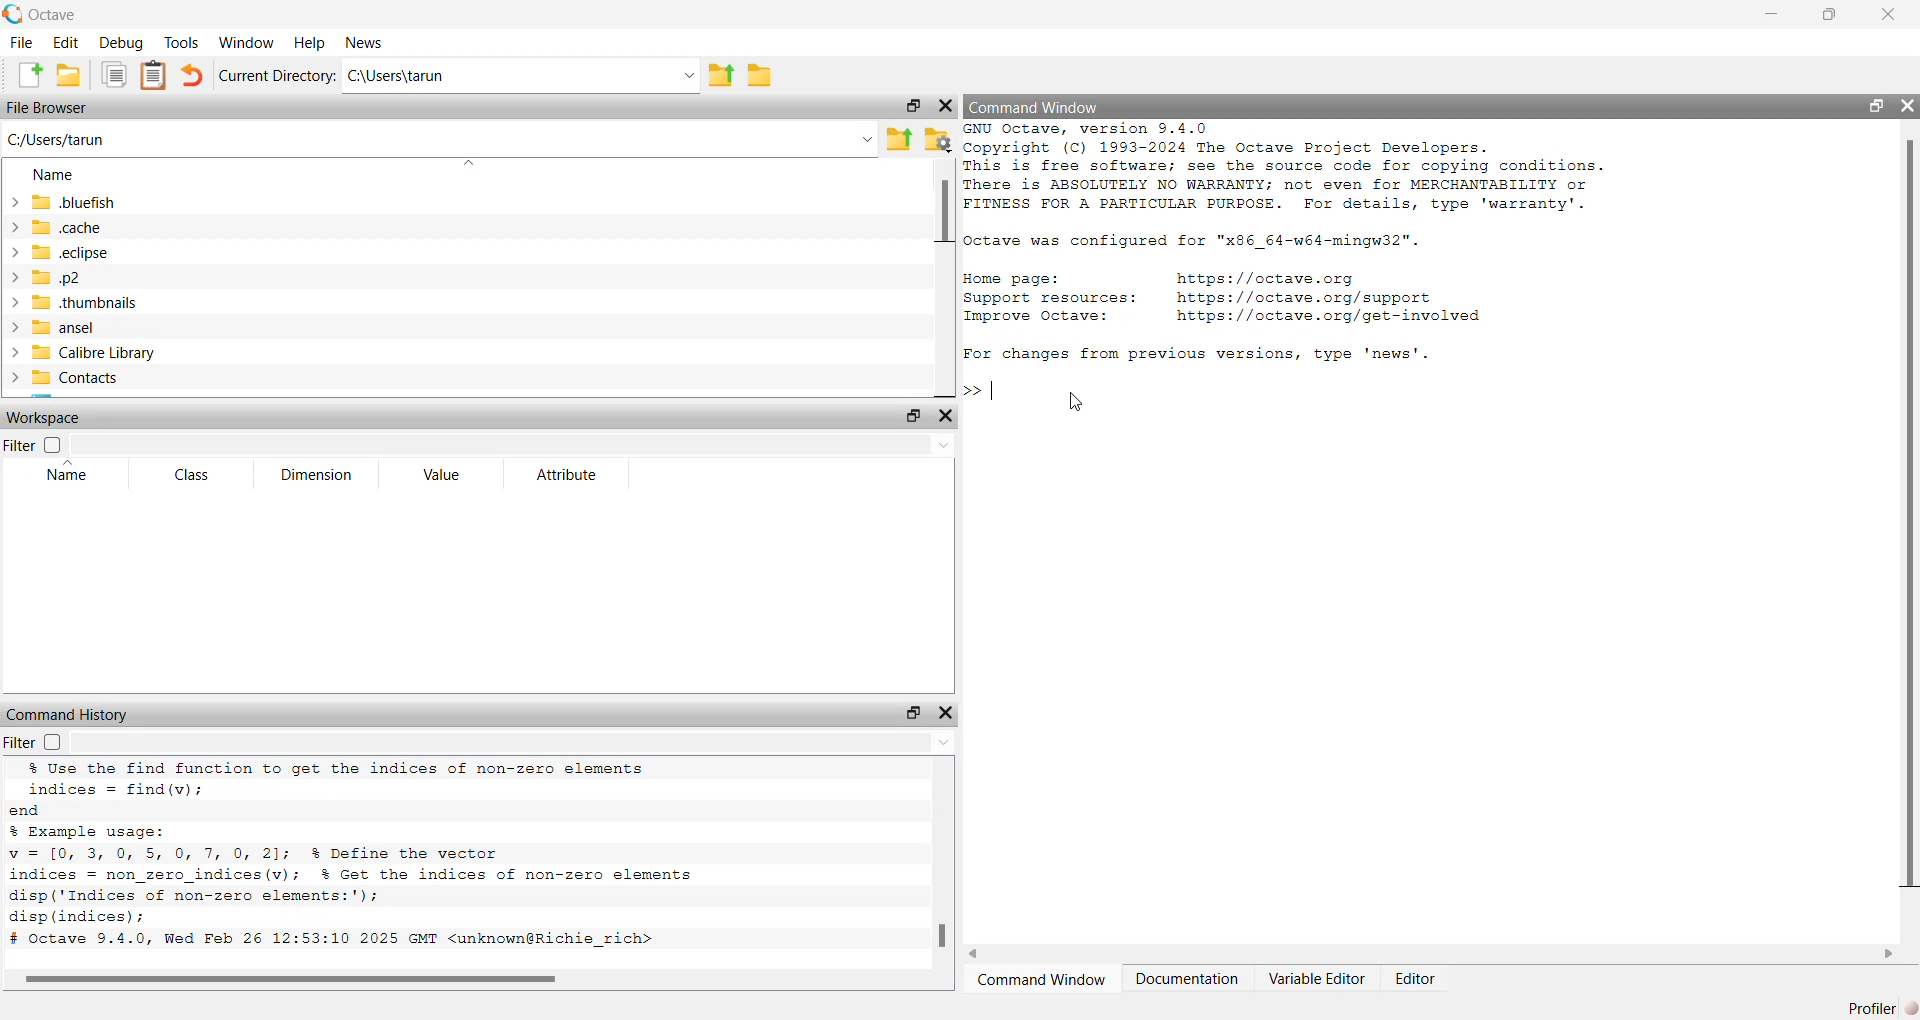 The image size is (1920, 1020). Describe the element at coordinates (1827, 19) in the screenshot. I see `restore down` at that location.